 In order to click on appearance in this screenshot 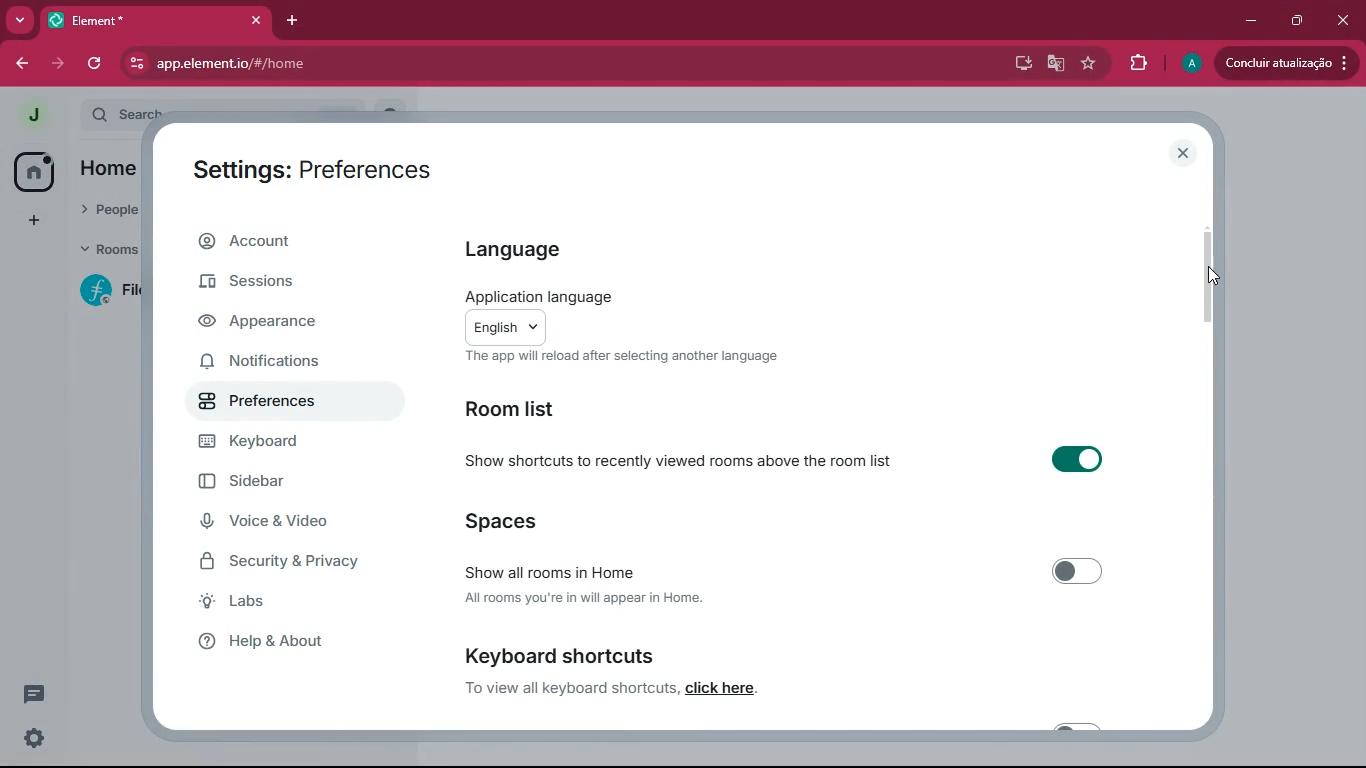, I will do `click(268, 325)`.